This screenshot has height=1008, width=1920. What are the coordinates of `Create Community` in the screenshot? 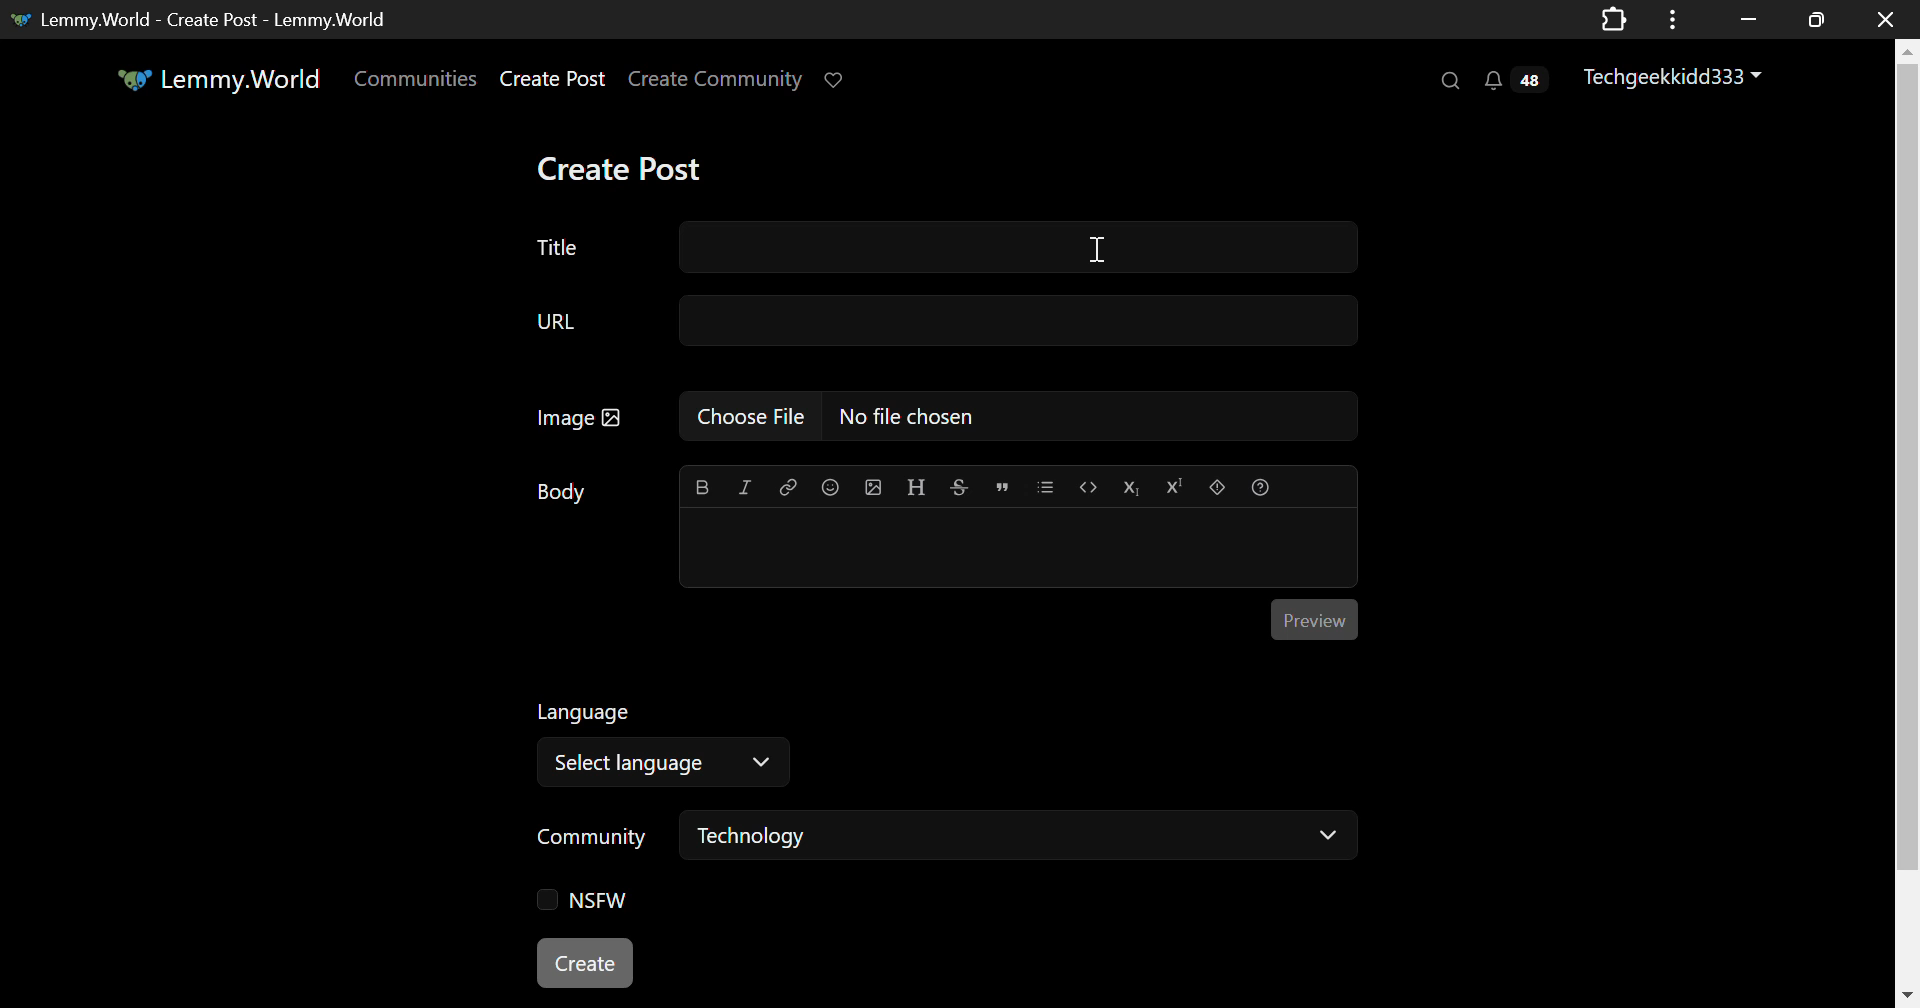 It's located at (719, 80).